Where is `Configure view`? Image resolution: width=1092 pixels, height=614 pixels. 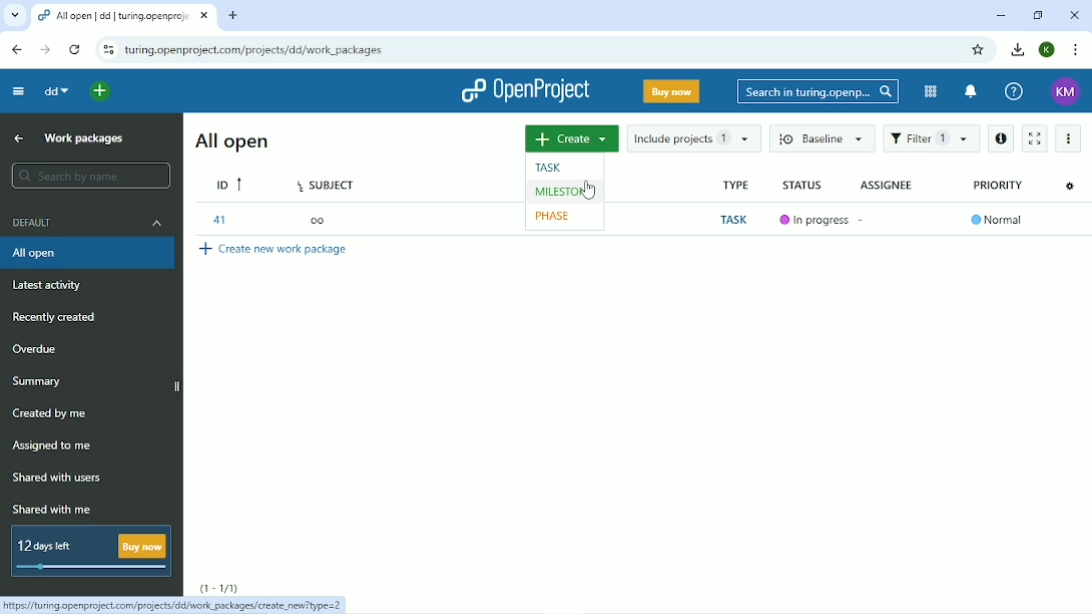
Configure view is located at coordinates (1071, 185).